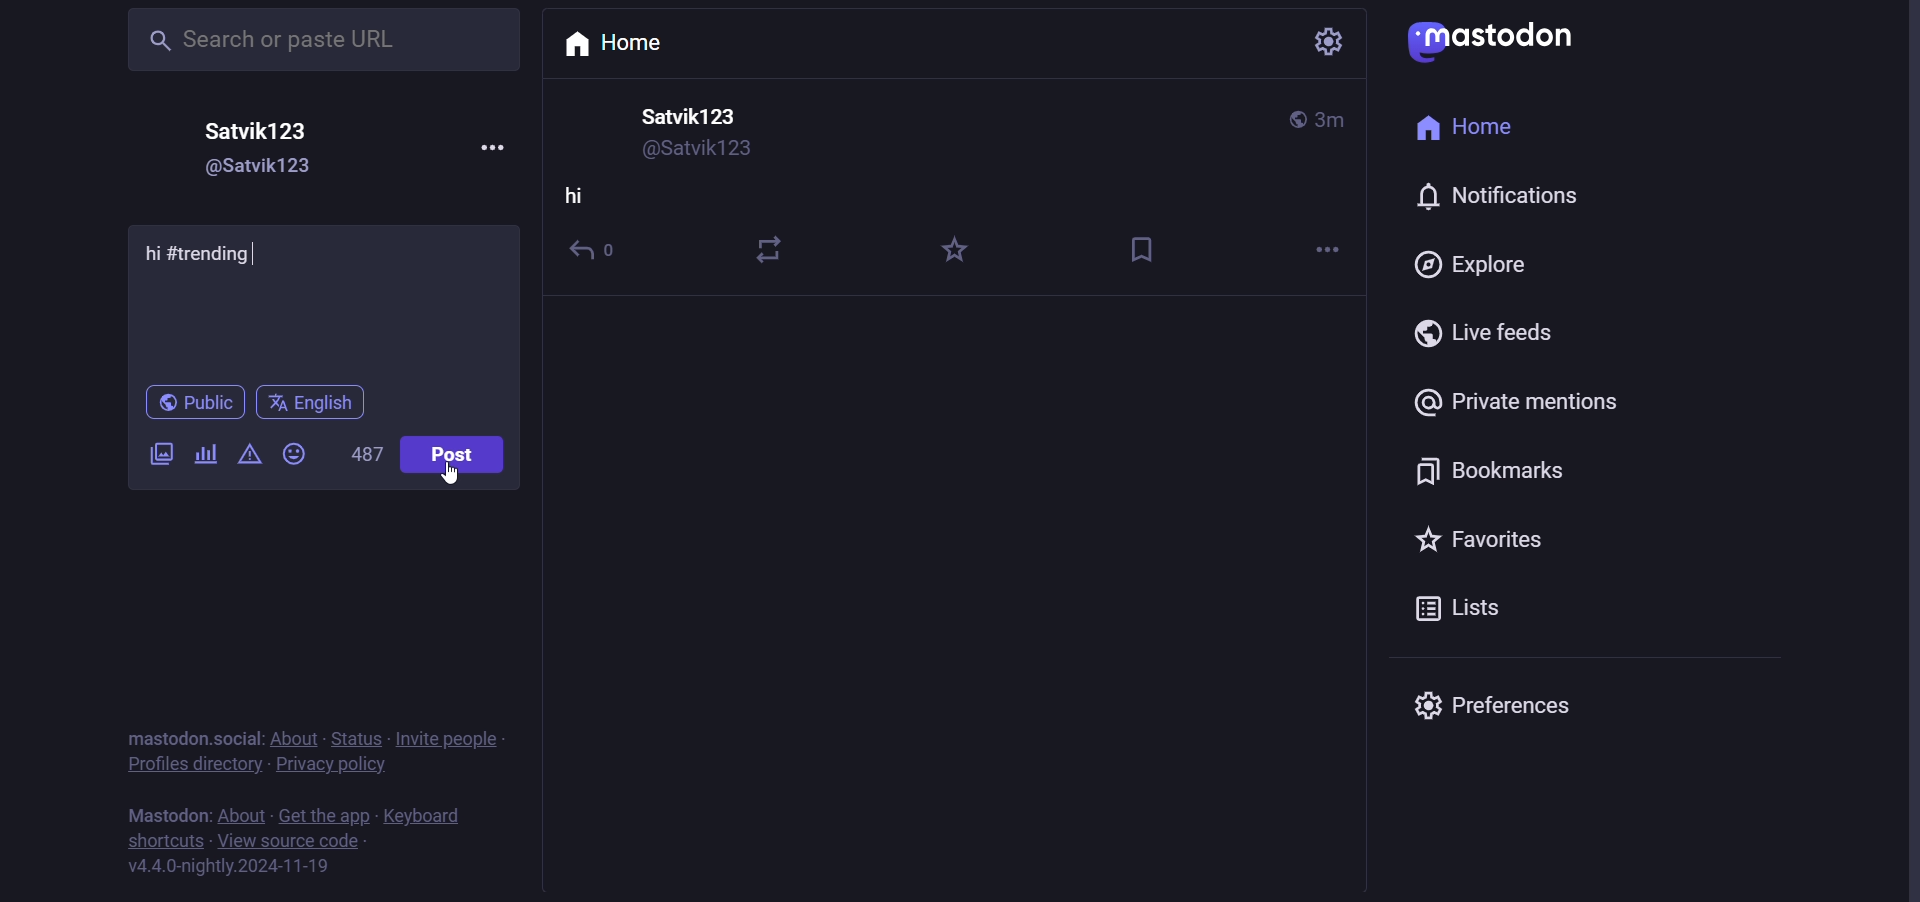 The height and width of the screenshot is (902, 1920). What do you see at coordinates (288, 845) in the screenshot?
I see `source code` at bounding box center [288, 845].